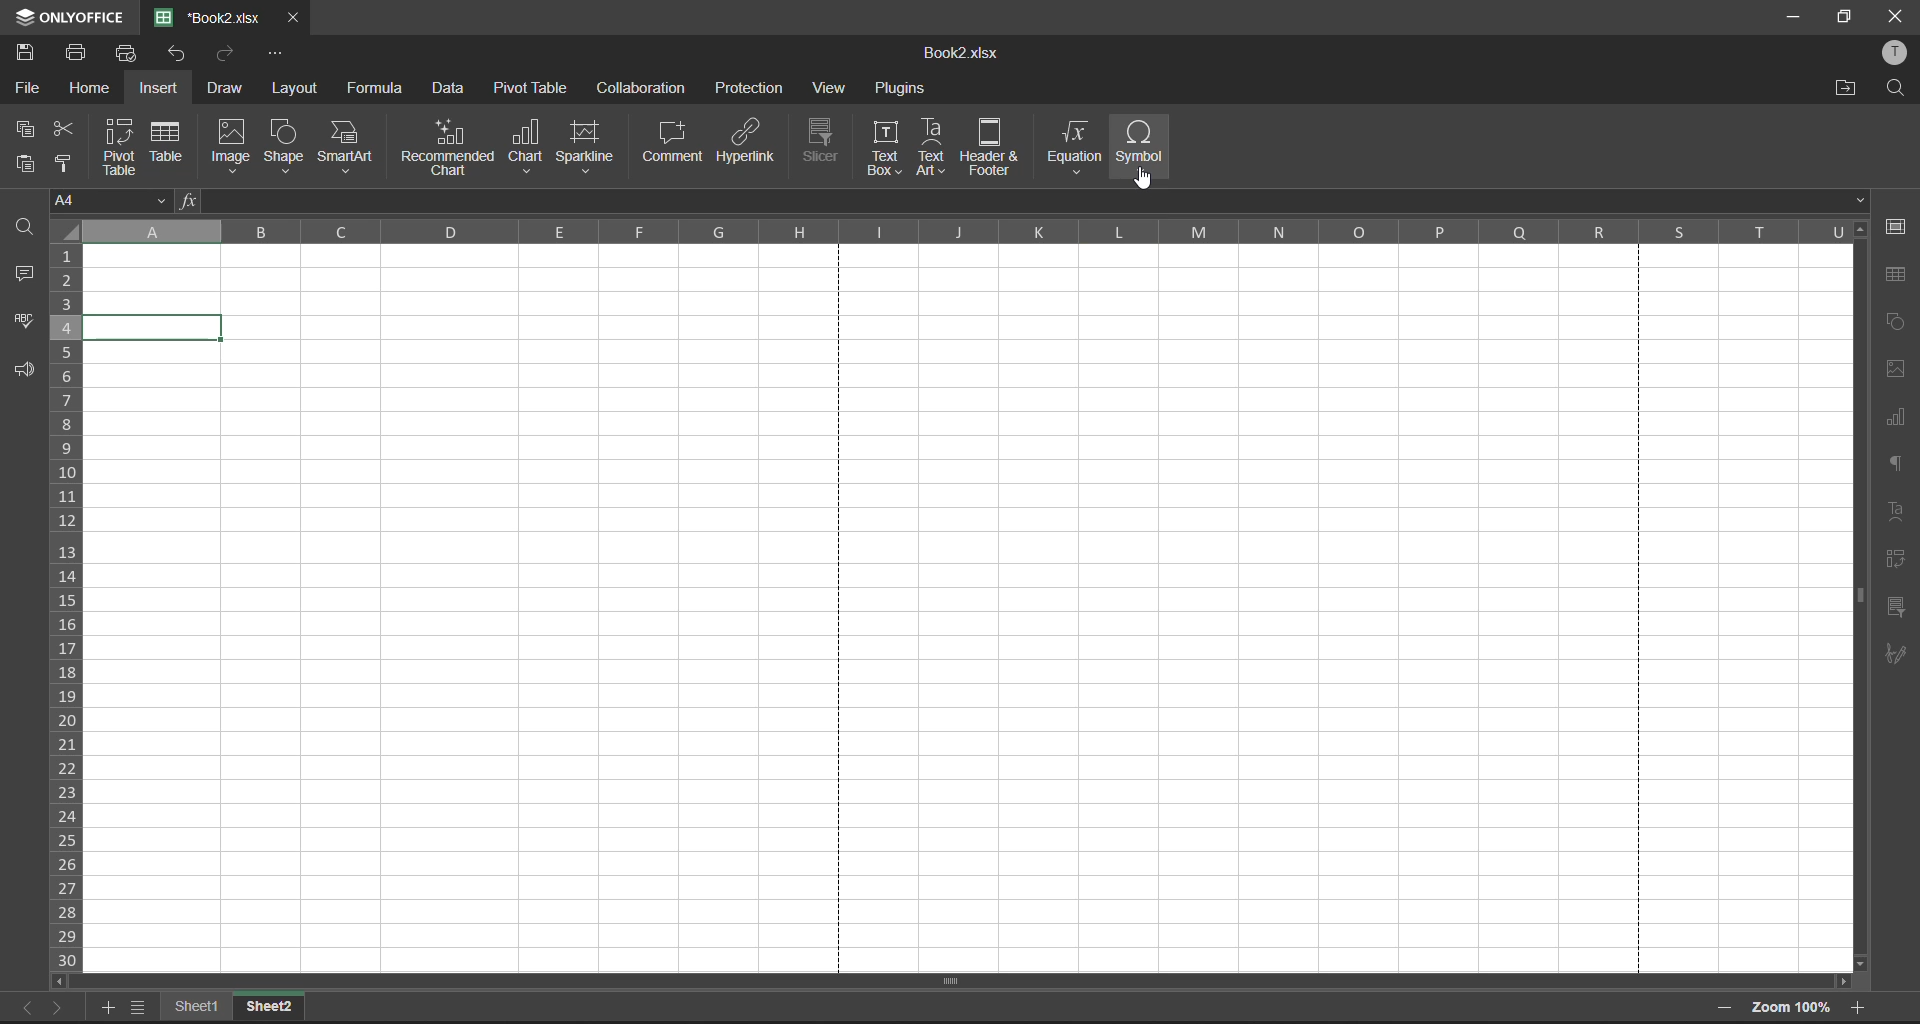 The height and width of the screenshot is (1024, 1920). I want to click on layout, so click(297, 91).